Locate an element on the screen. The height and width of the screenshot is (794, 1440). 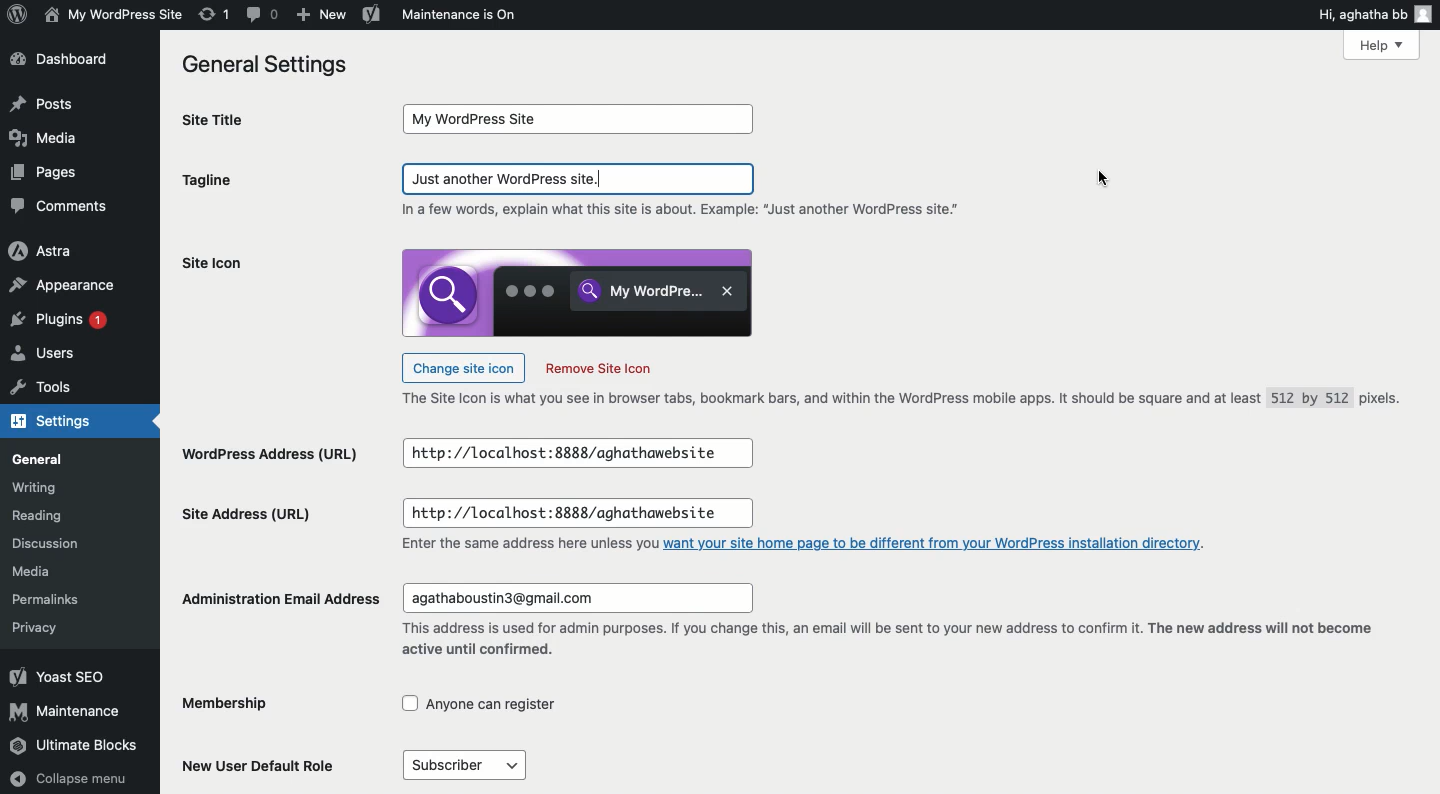
Dashboard is located at coordinates (67, 61).